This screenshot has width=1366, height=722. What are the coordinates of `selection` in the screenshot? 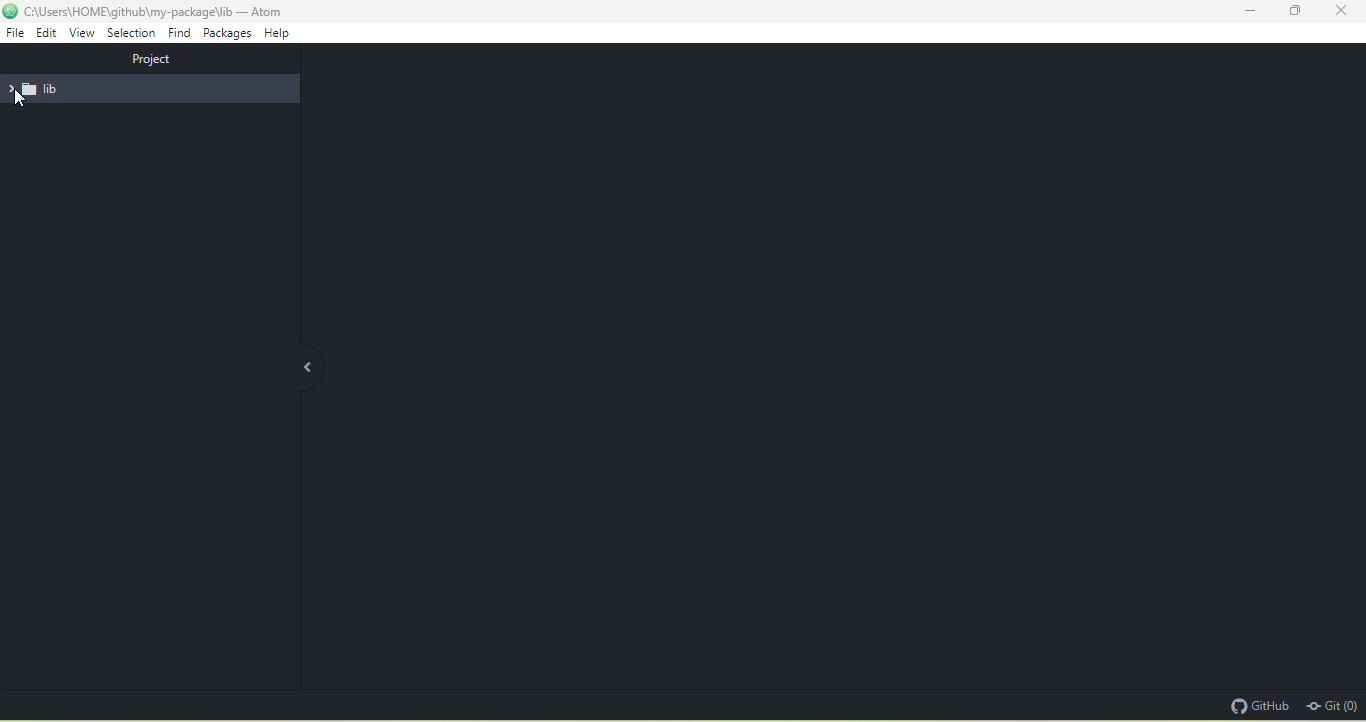 It's located at (133, 36).